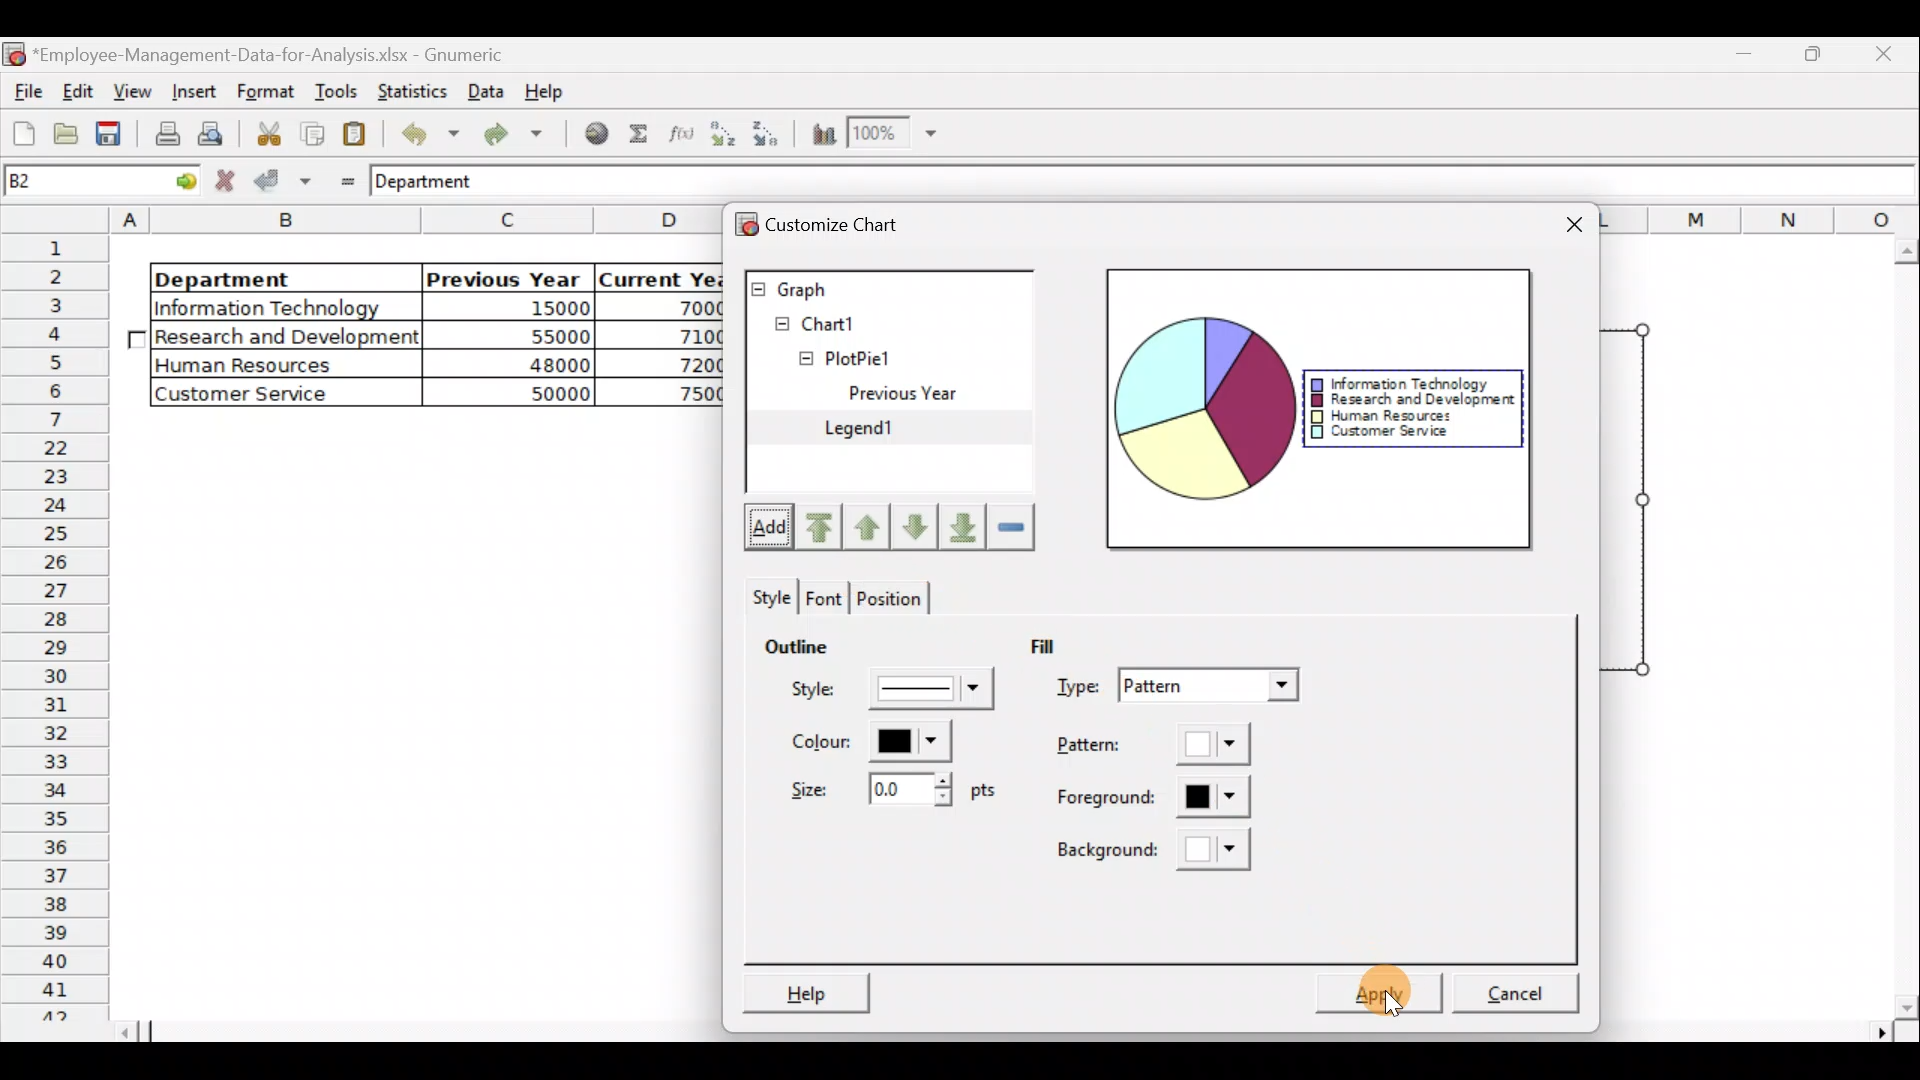 This screenshot has height=1080, width=1920. Describe the element at coordinates (67, 183) in the screenshot. I see `Cell name B2` at that location.